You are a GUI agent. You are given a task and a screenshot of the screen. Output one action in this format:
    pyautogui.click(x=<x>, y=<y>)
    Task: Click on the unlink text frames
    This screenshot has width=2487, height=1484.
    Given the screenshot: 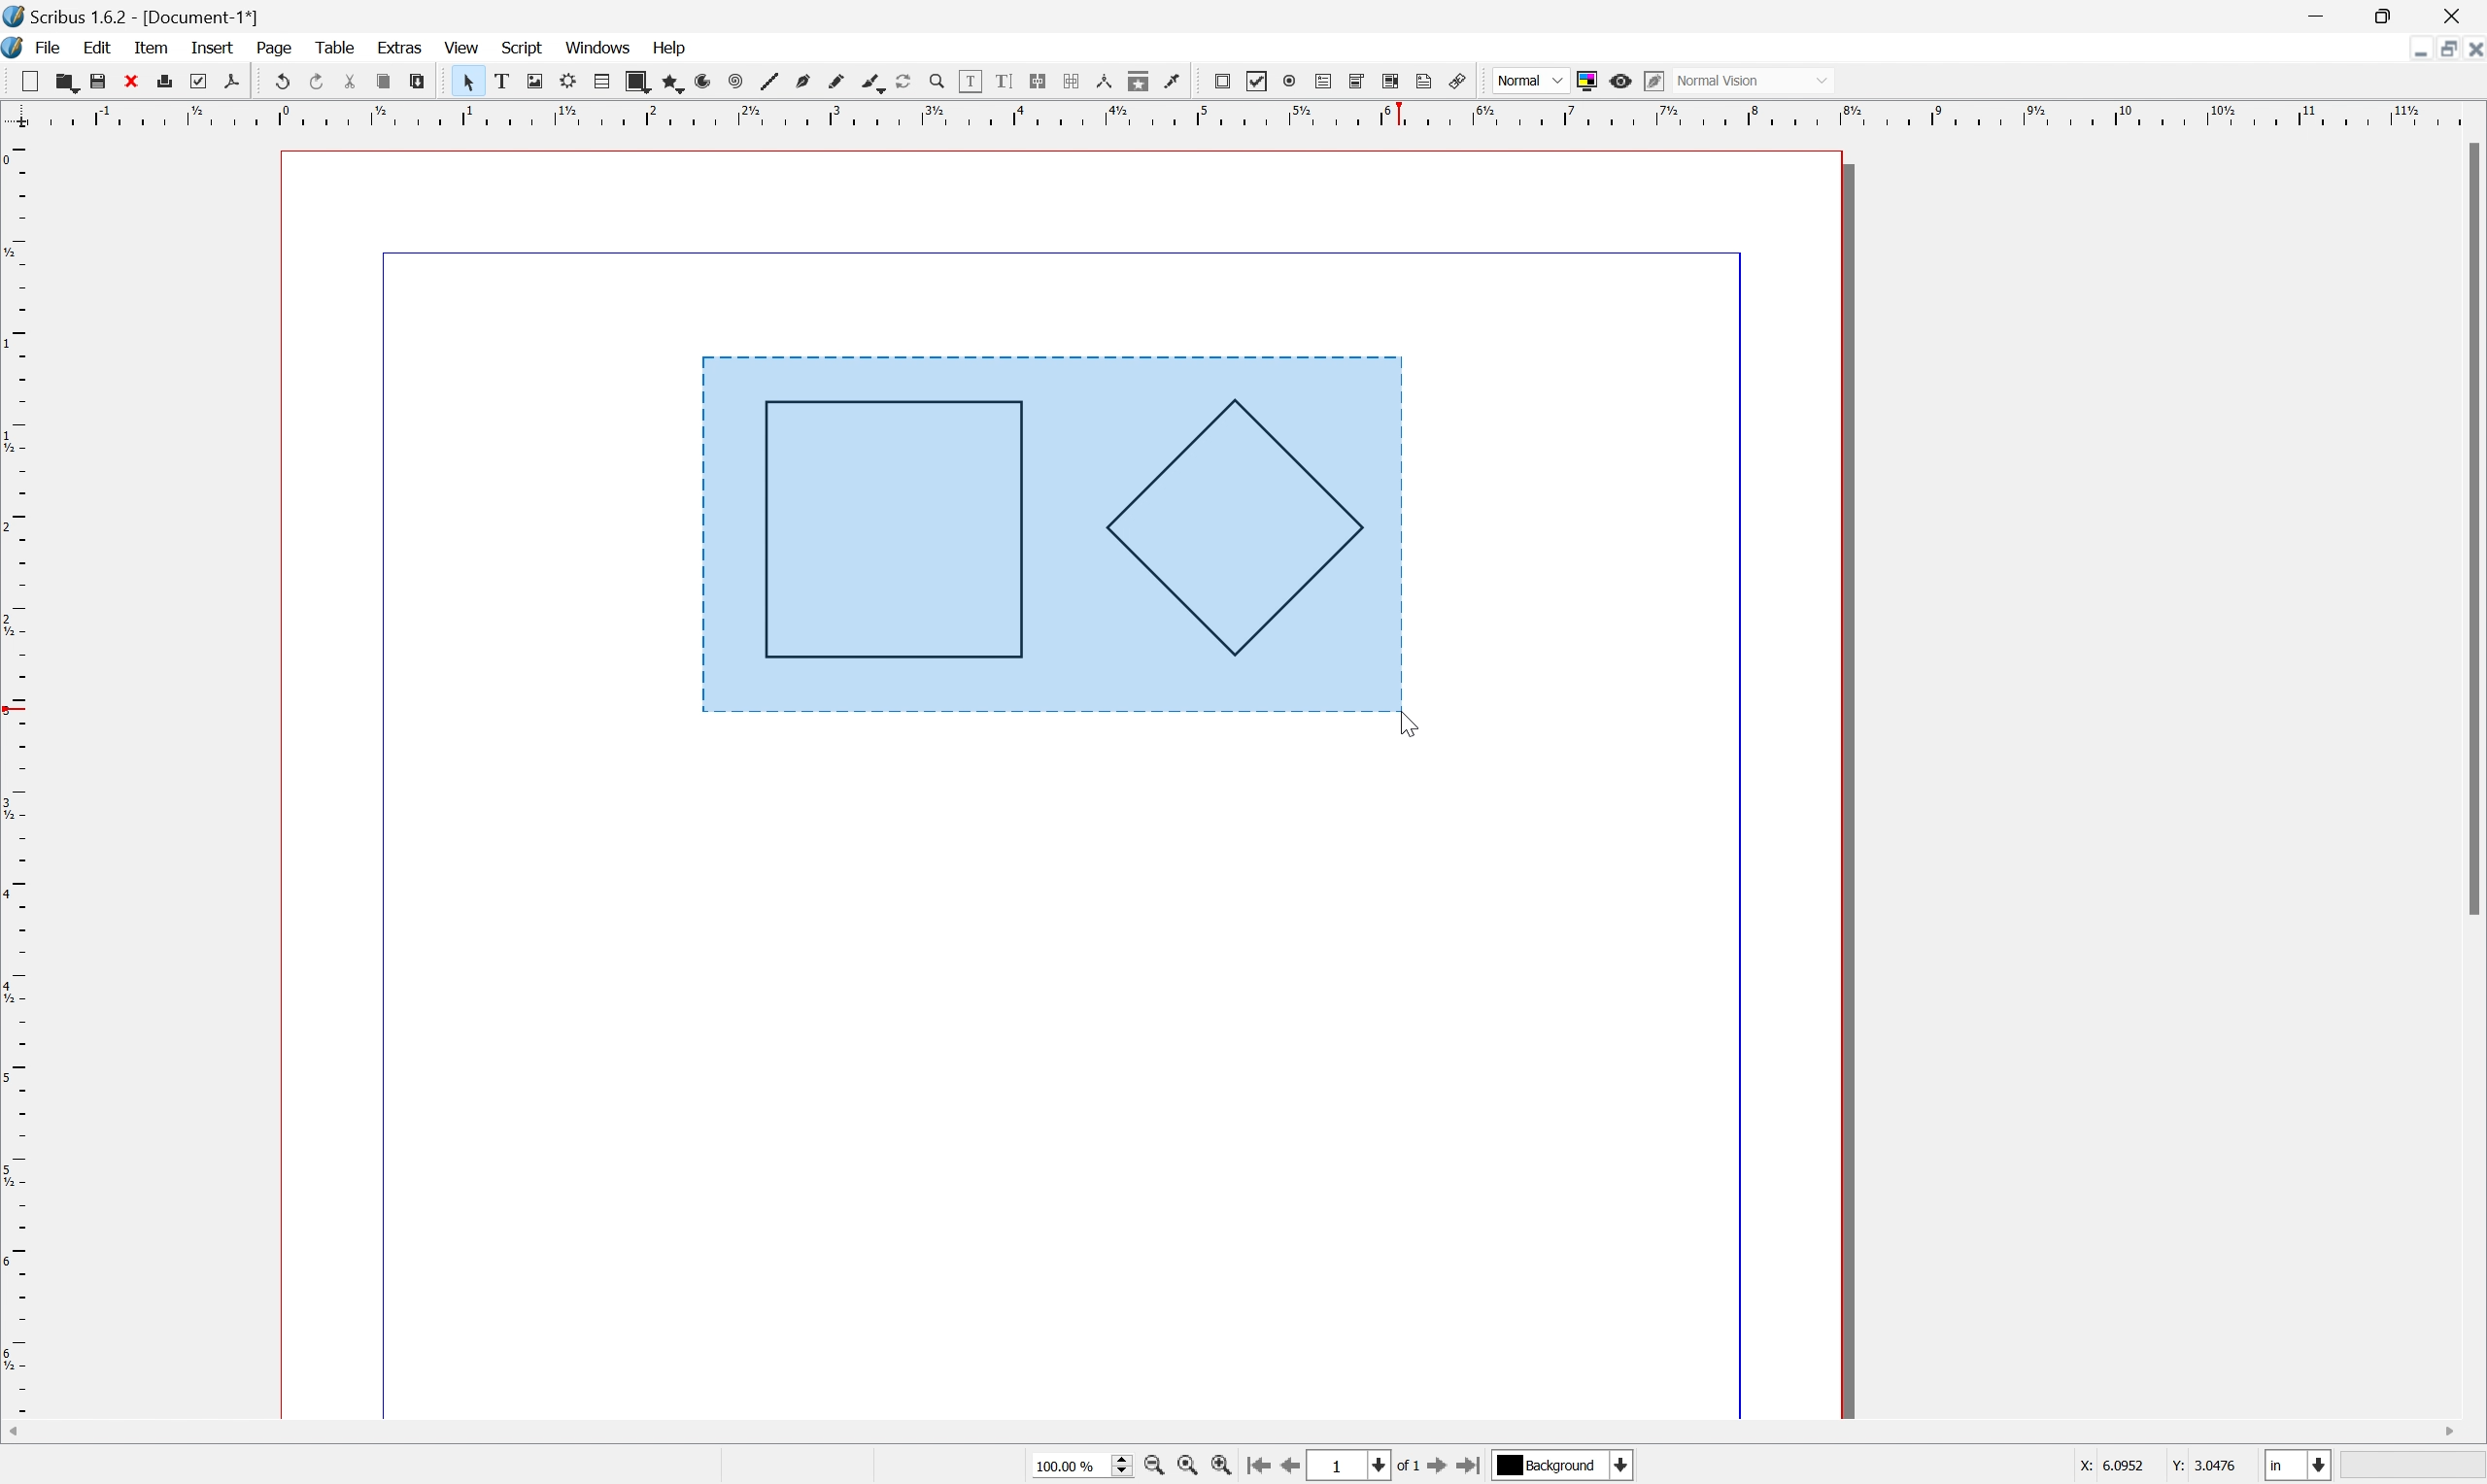 What is the action you would take?
    pyautogui.click(x=1068, y=81)
    